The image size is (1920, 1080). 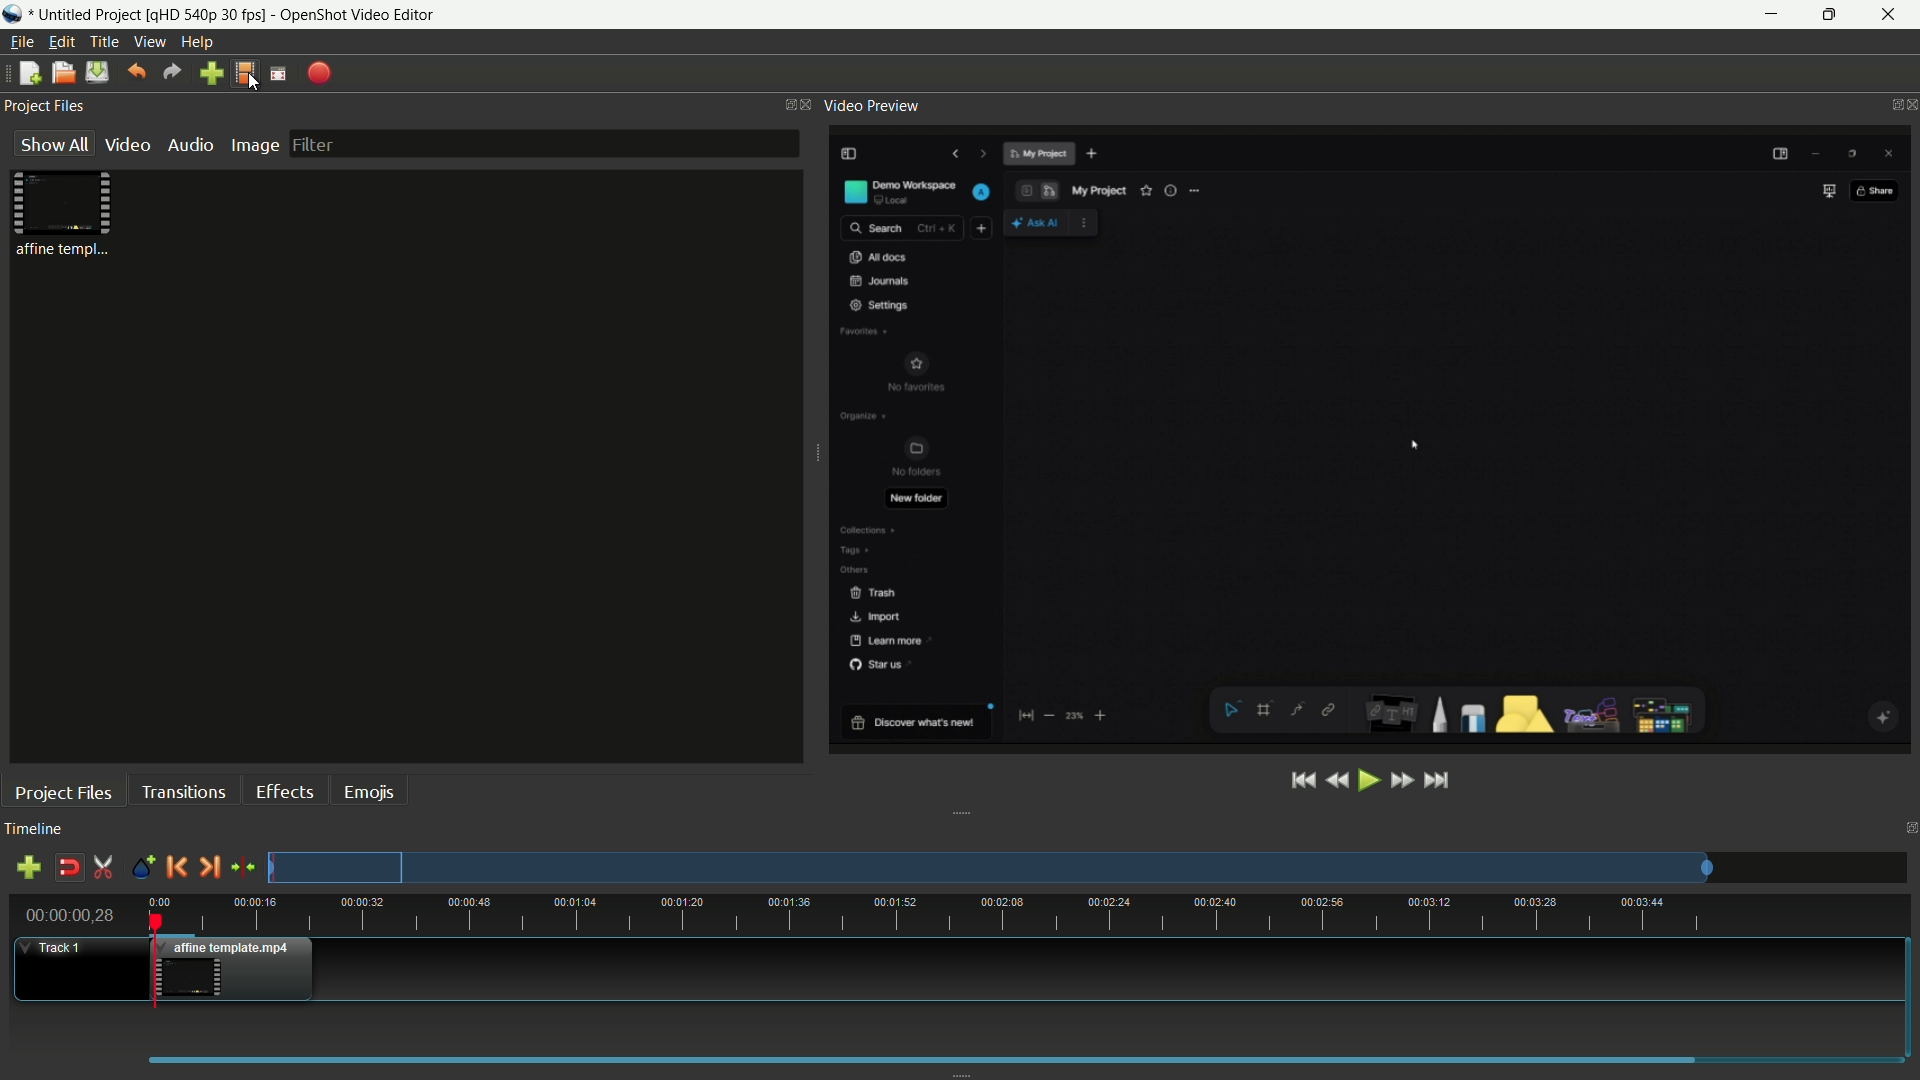 I want to click on edit menu, so click(x=61, y=42).